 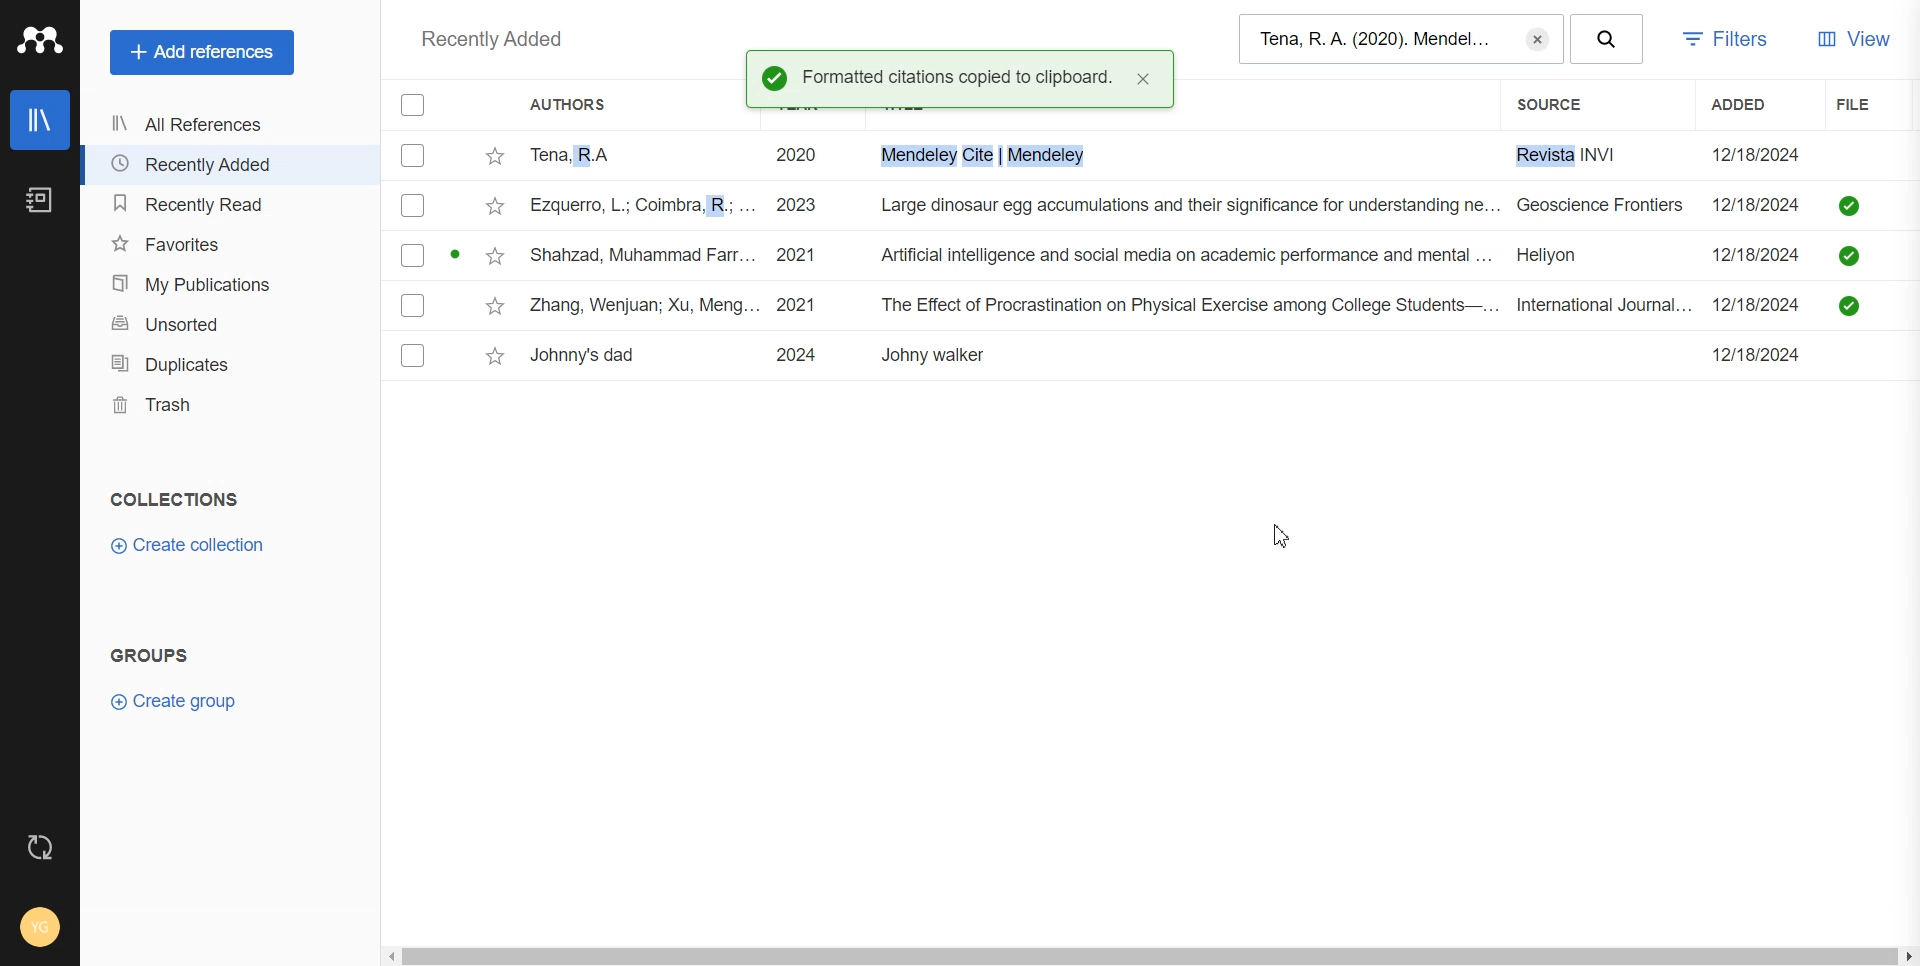 I want to click on COLLECTIONS, so click(x=176, y=499).